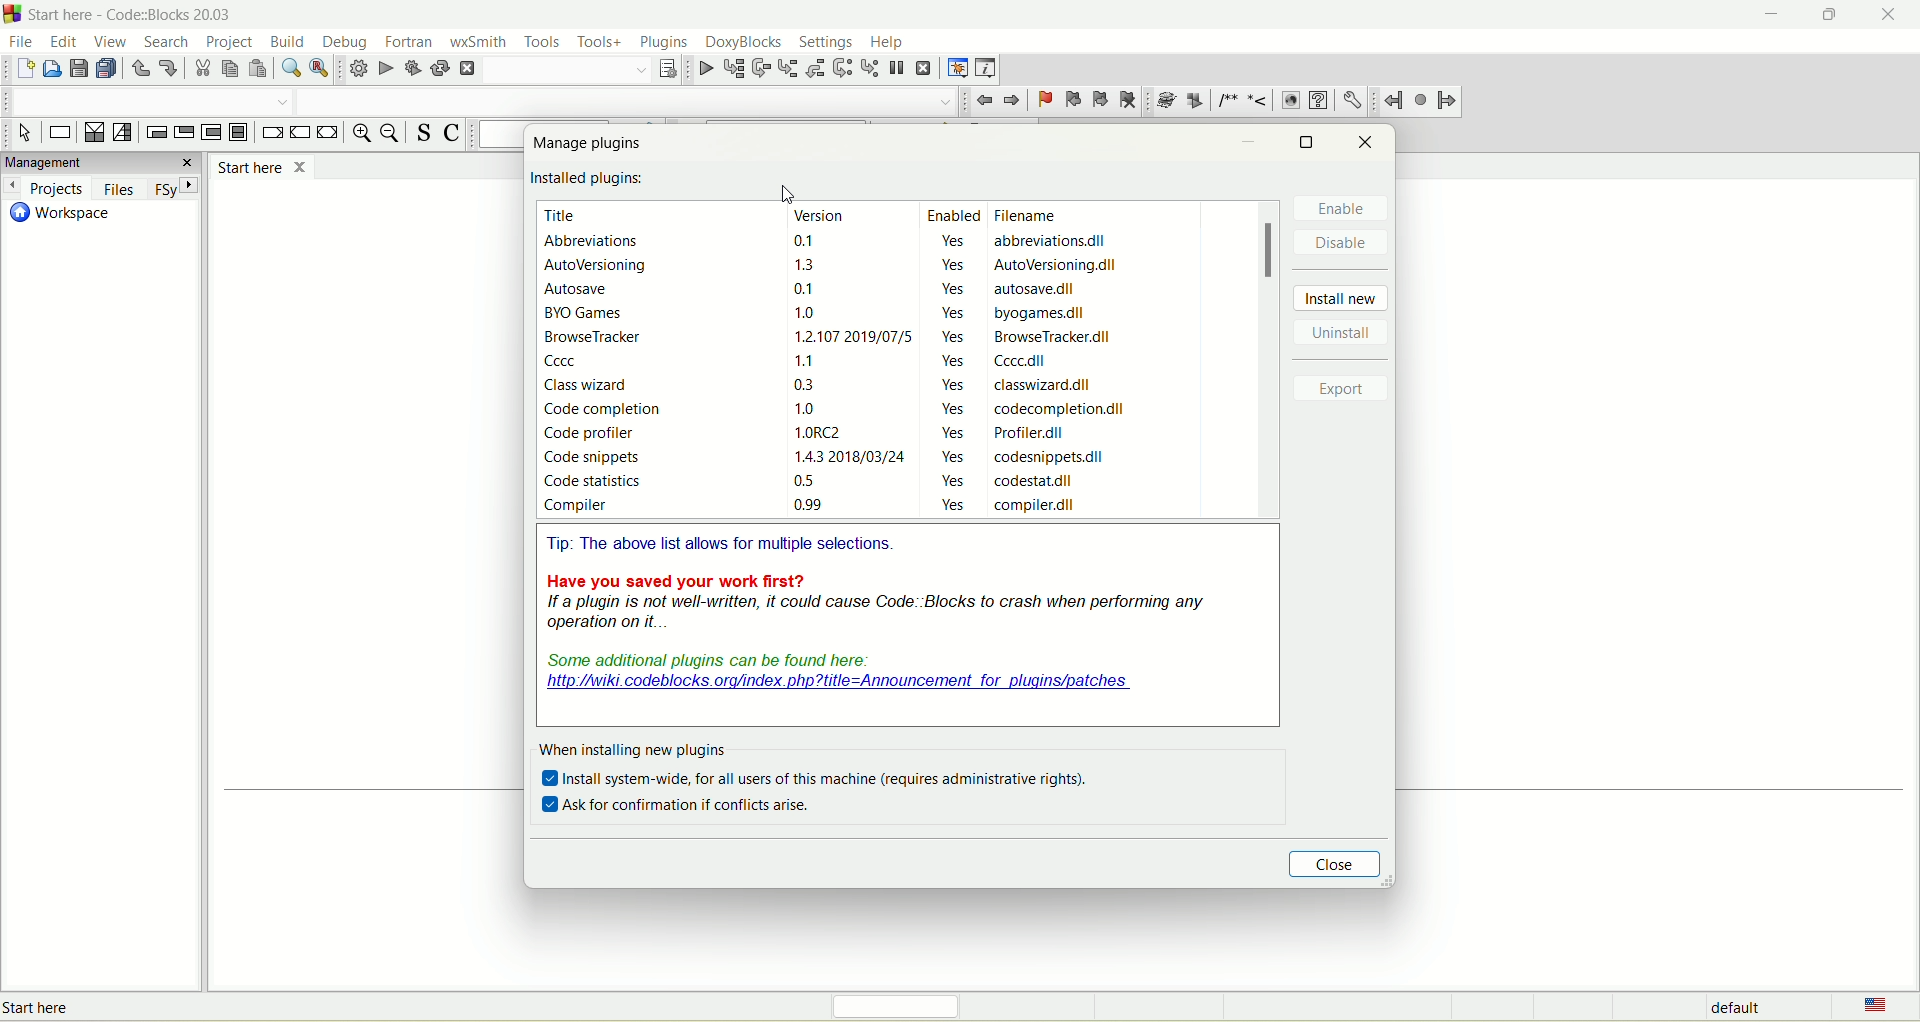 The image size is (1920, 1022). What do you see at coordinates (239, 132) in the screenshot?
I see `block instructions` at bounding box center [239, 132].